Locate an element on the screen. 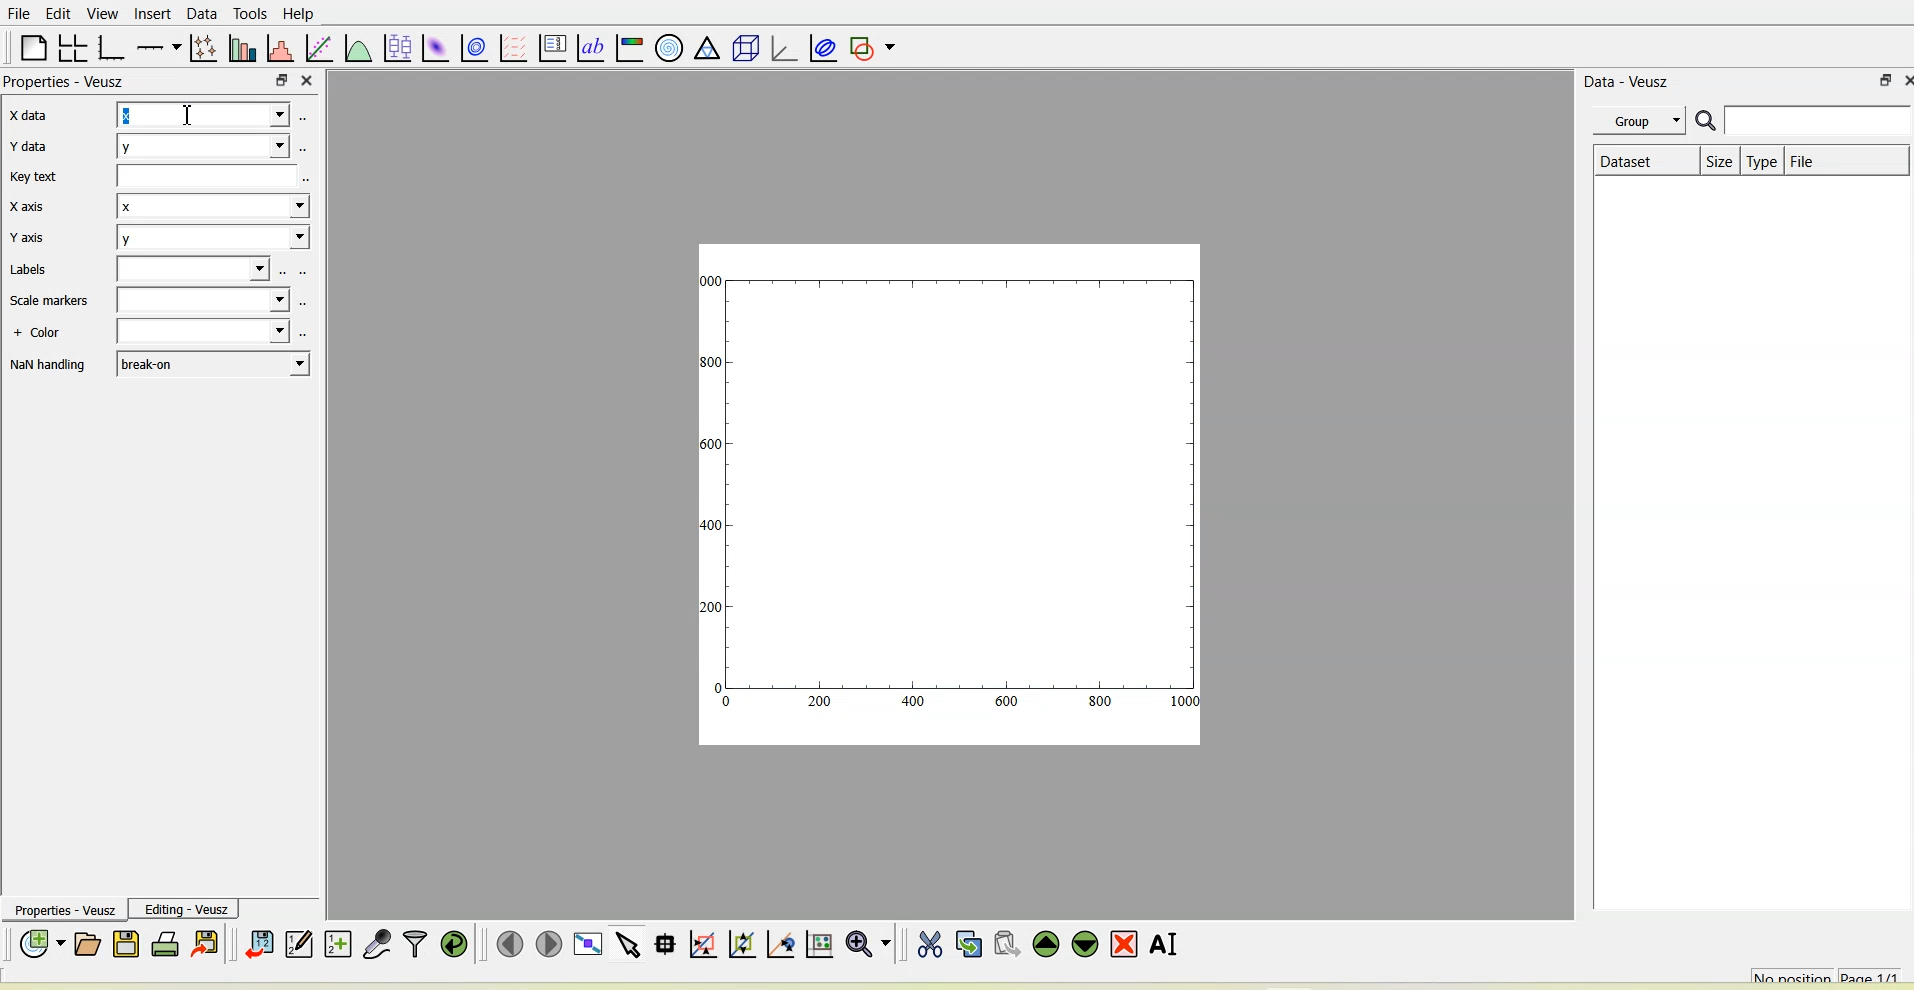  Blank page is located at coordinates (34, 48).